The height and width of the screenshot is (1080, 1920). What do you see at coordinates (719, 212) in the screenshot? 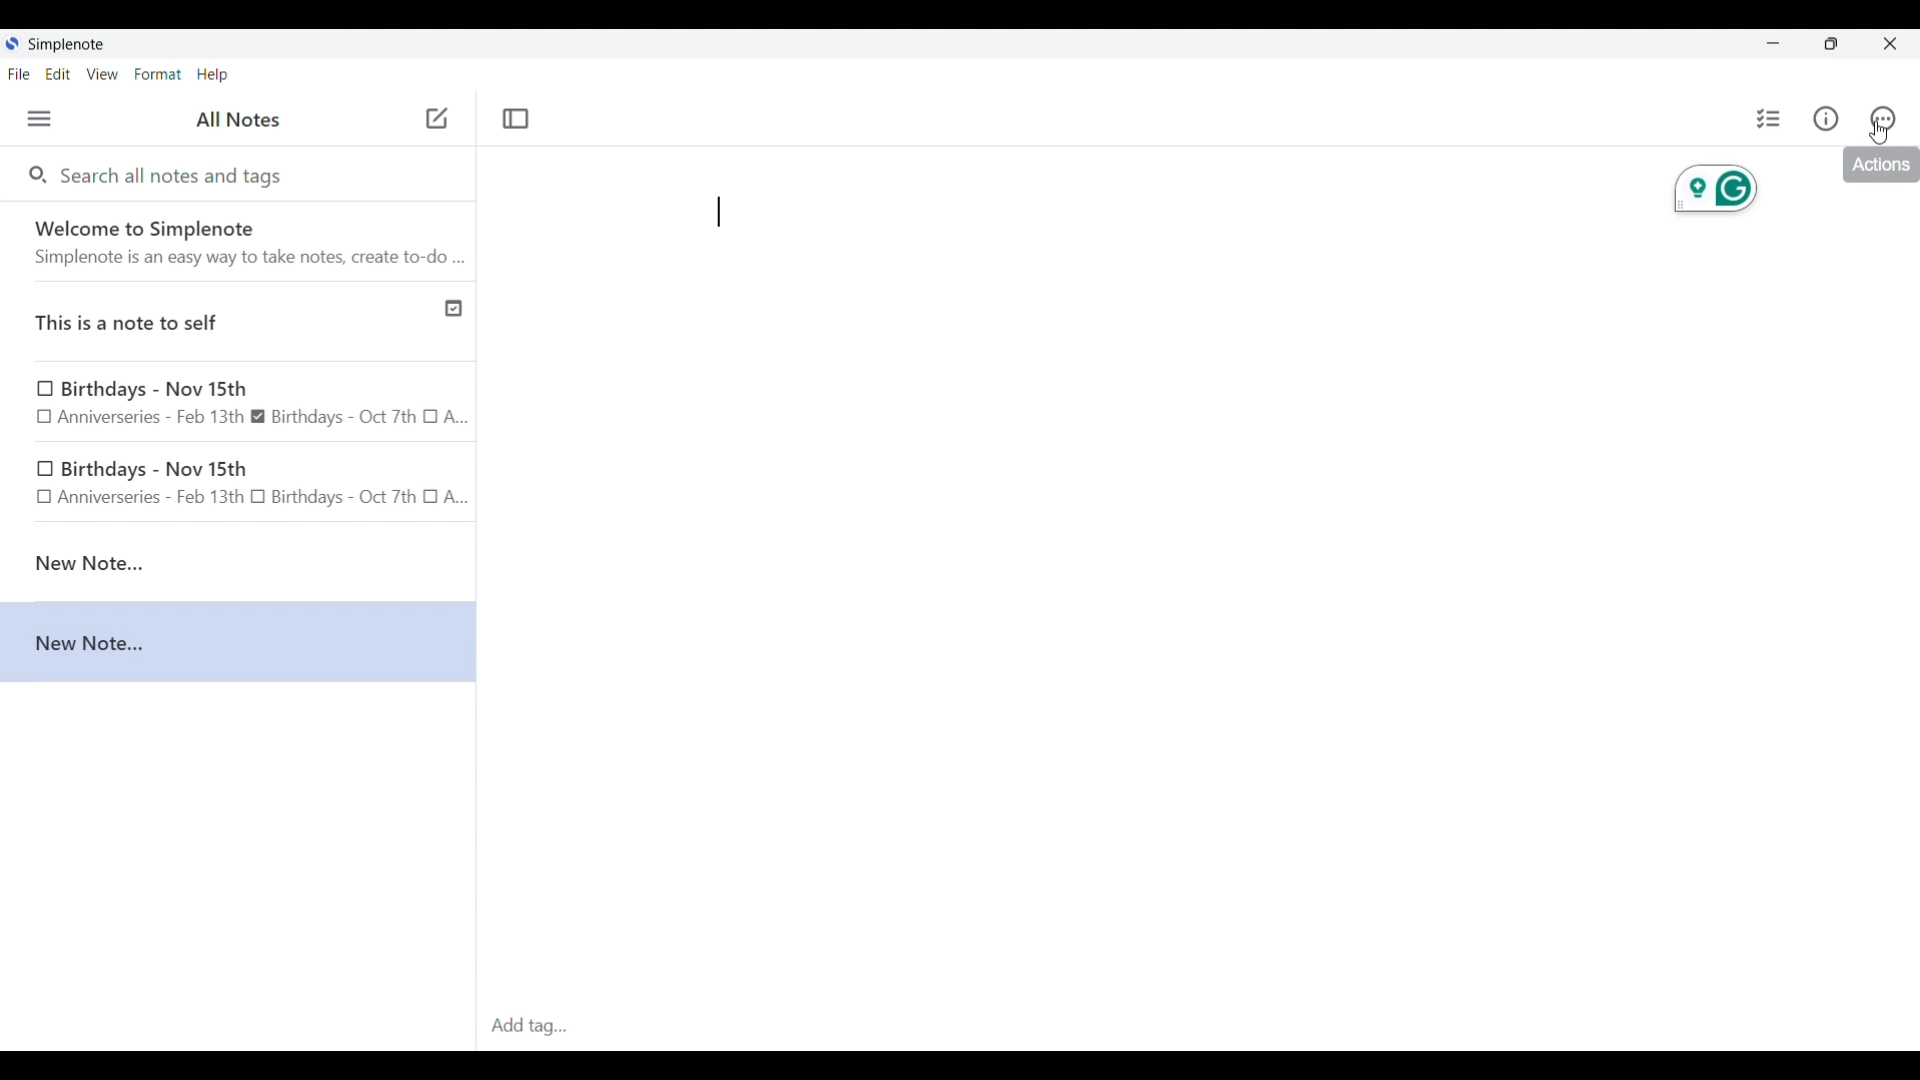
I see `New note ready for typing in` at bounding box center [719, 212].